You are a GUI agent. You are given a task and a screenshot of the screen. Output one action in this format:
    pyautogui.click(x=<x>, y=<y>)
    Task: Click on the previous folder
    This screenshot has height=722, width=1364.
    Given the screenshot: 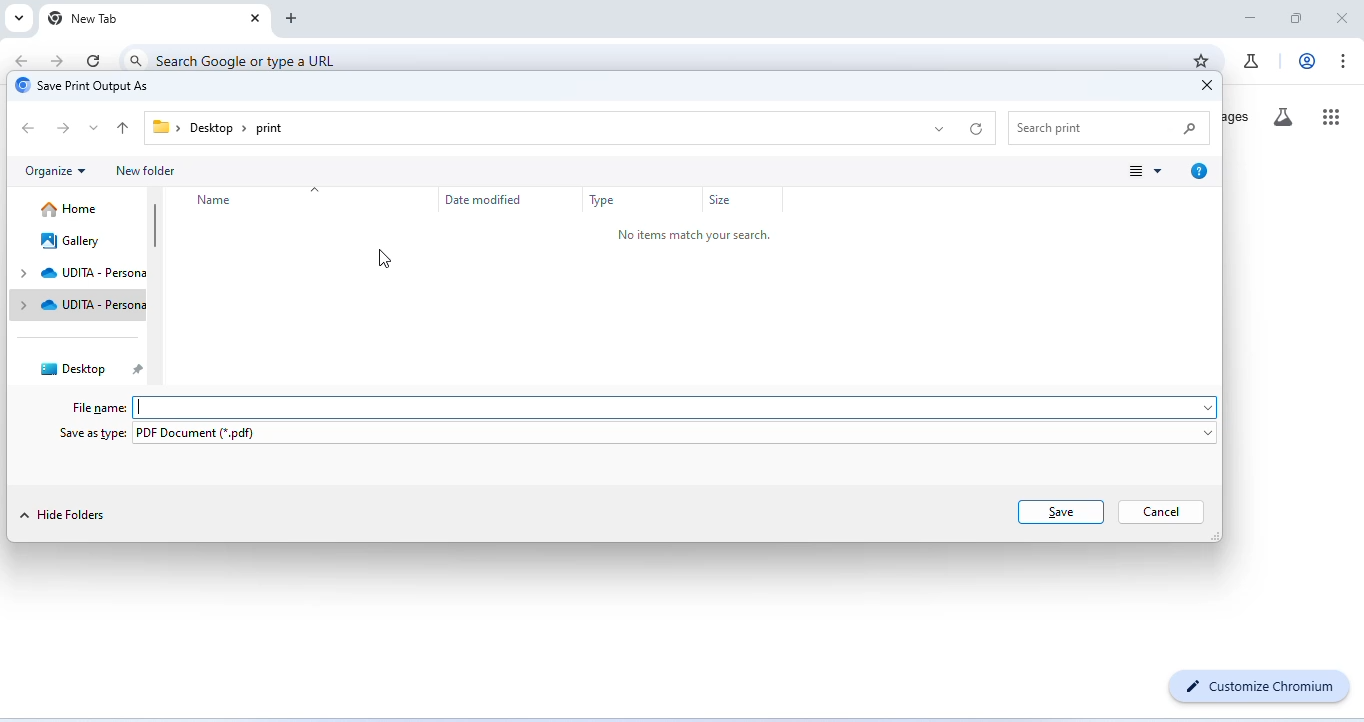 What is the action you would take?
    pyautogui.click(x=29, y=127)
    